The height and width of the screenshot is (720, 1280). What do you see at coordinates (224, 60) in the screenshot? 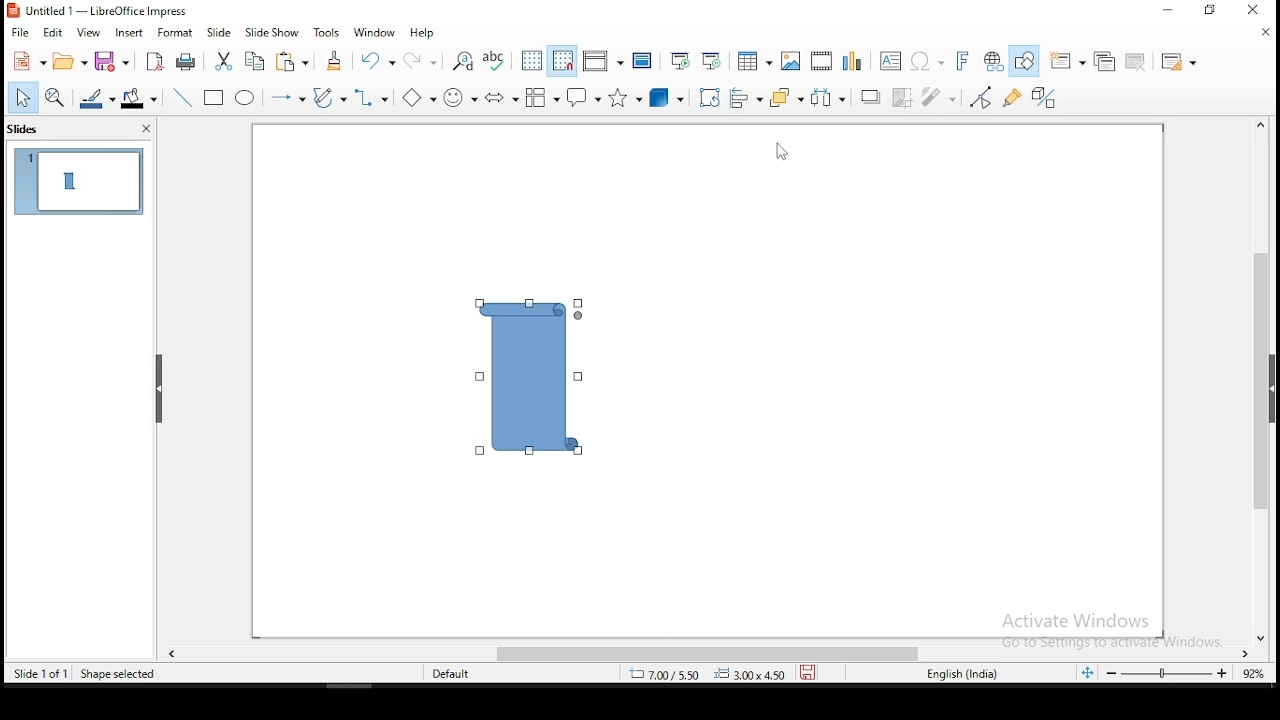
I see `cut` at bounding box center [224, 60].